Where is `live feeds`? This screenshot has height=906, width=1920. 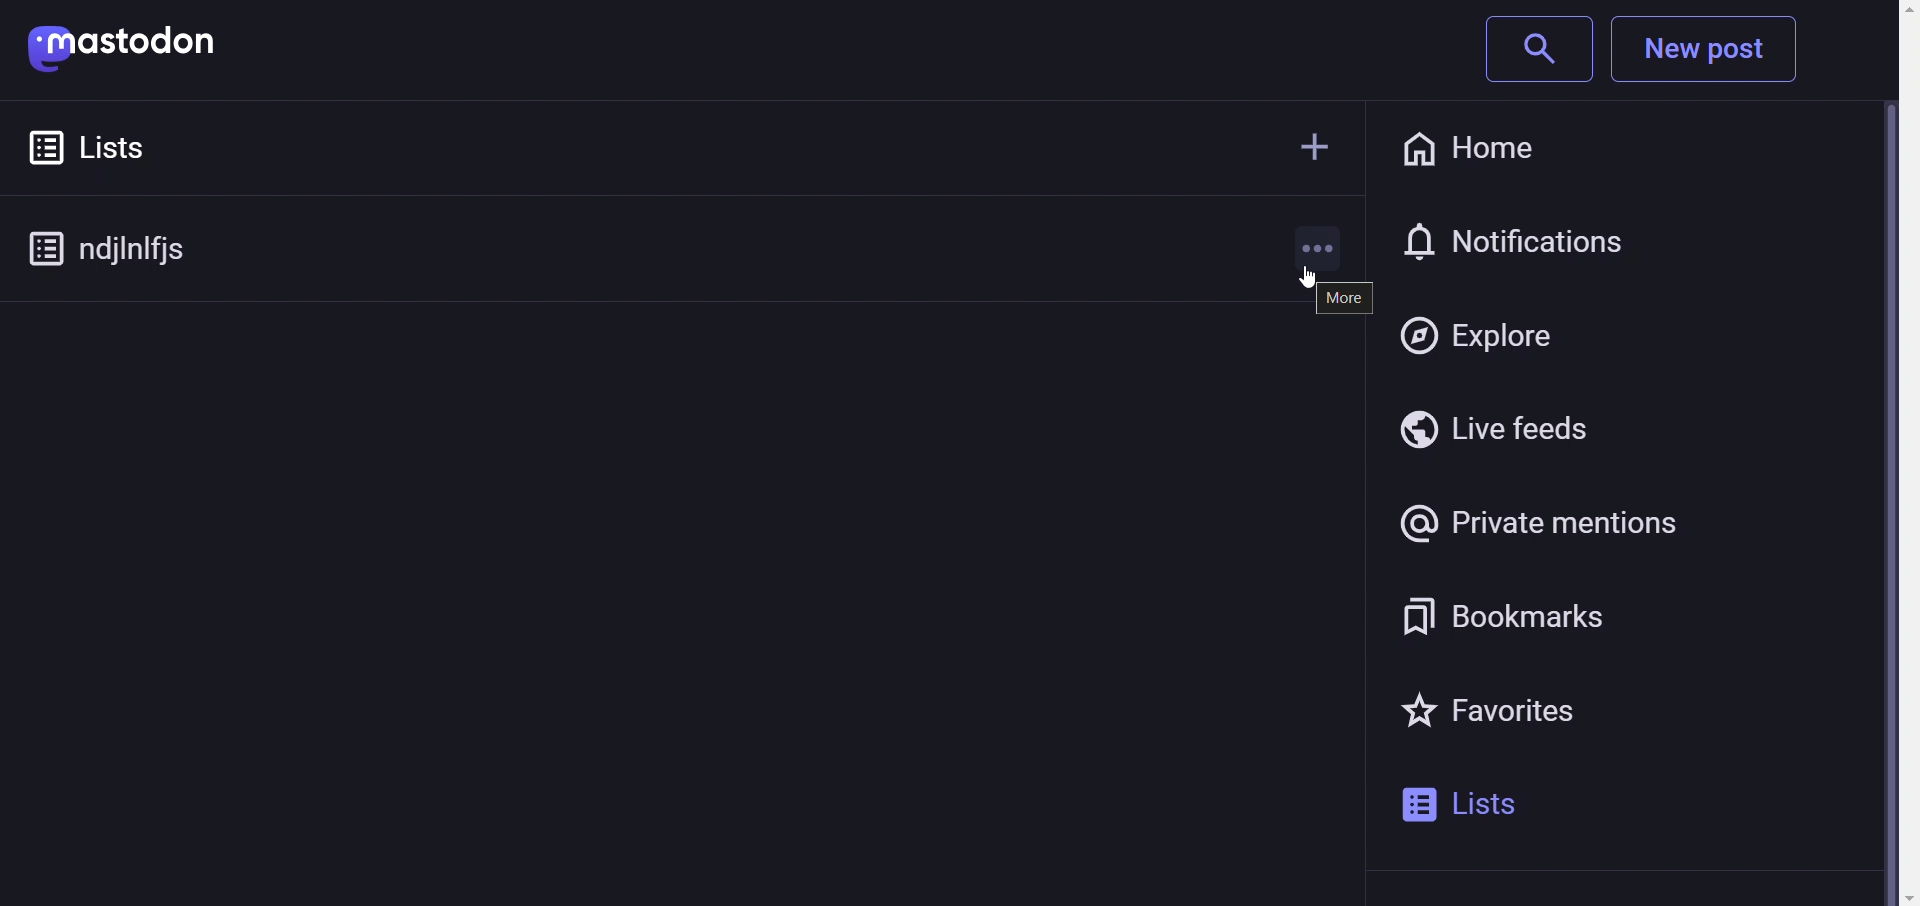 live feeds is located at coordinates (1498, 428).